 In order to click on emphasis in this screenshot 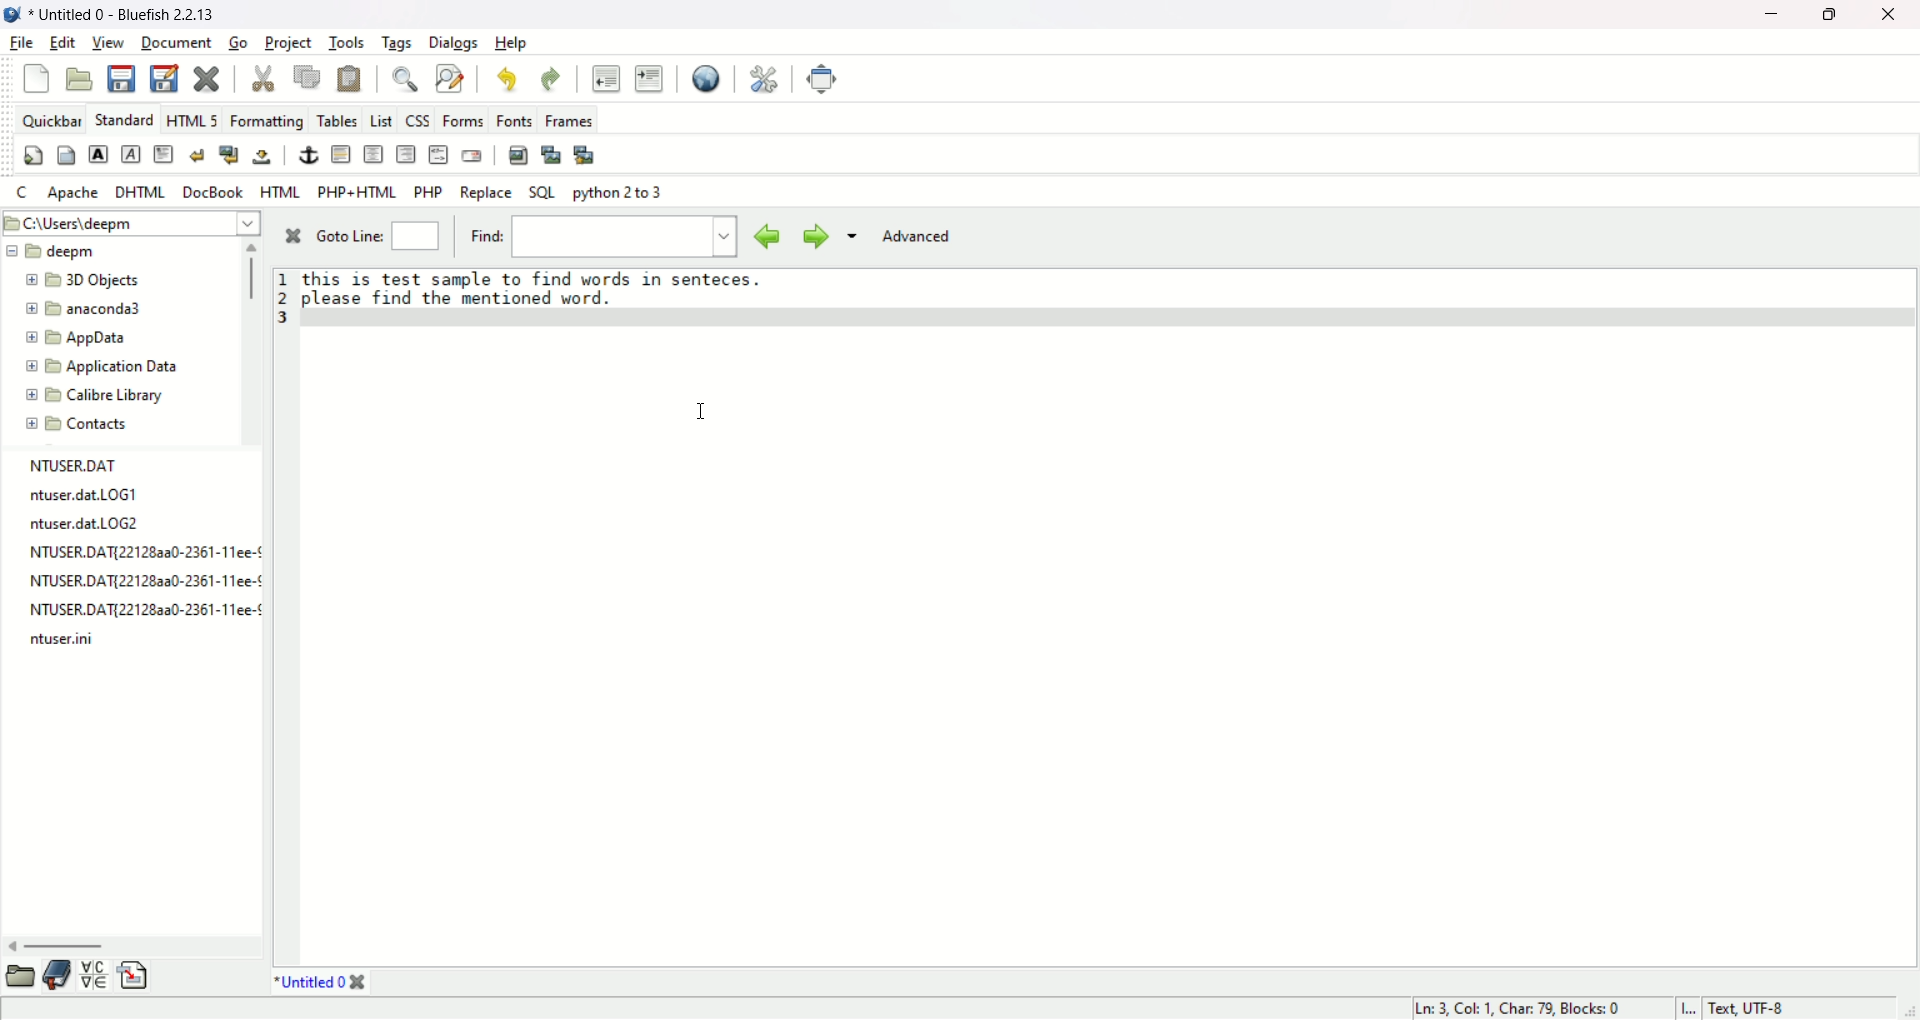, I will do `click(132, 155)`.